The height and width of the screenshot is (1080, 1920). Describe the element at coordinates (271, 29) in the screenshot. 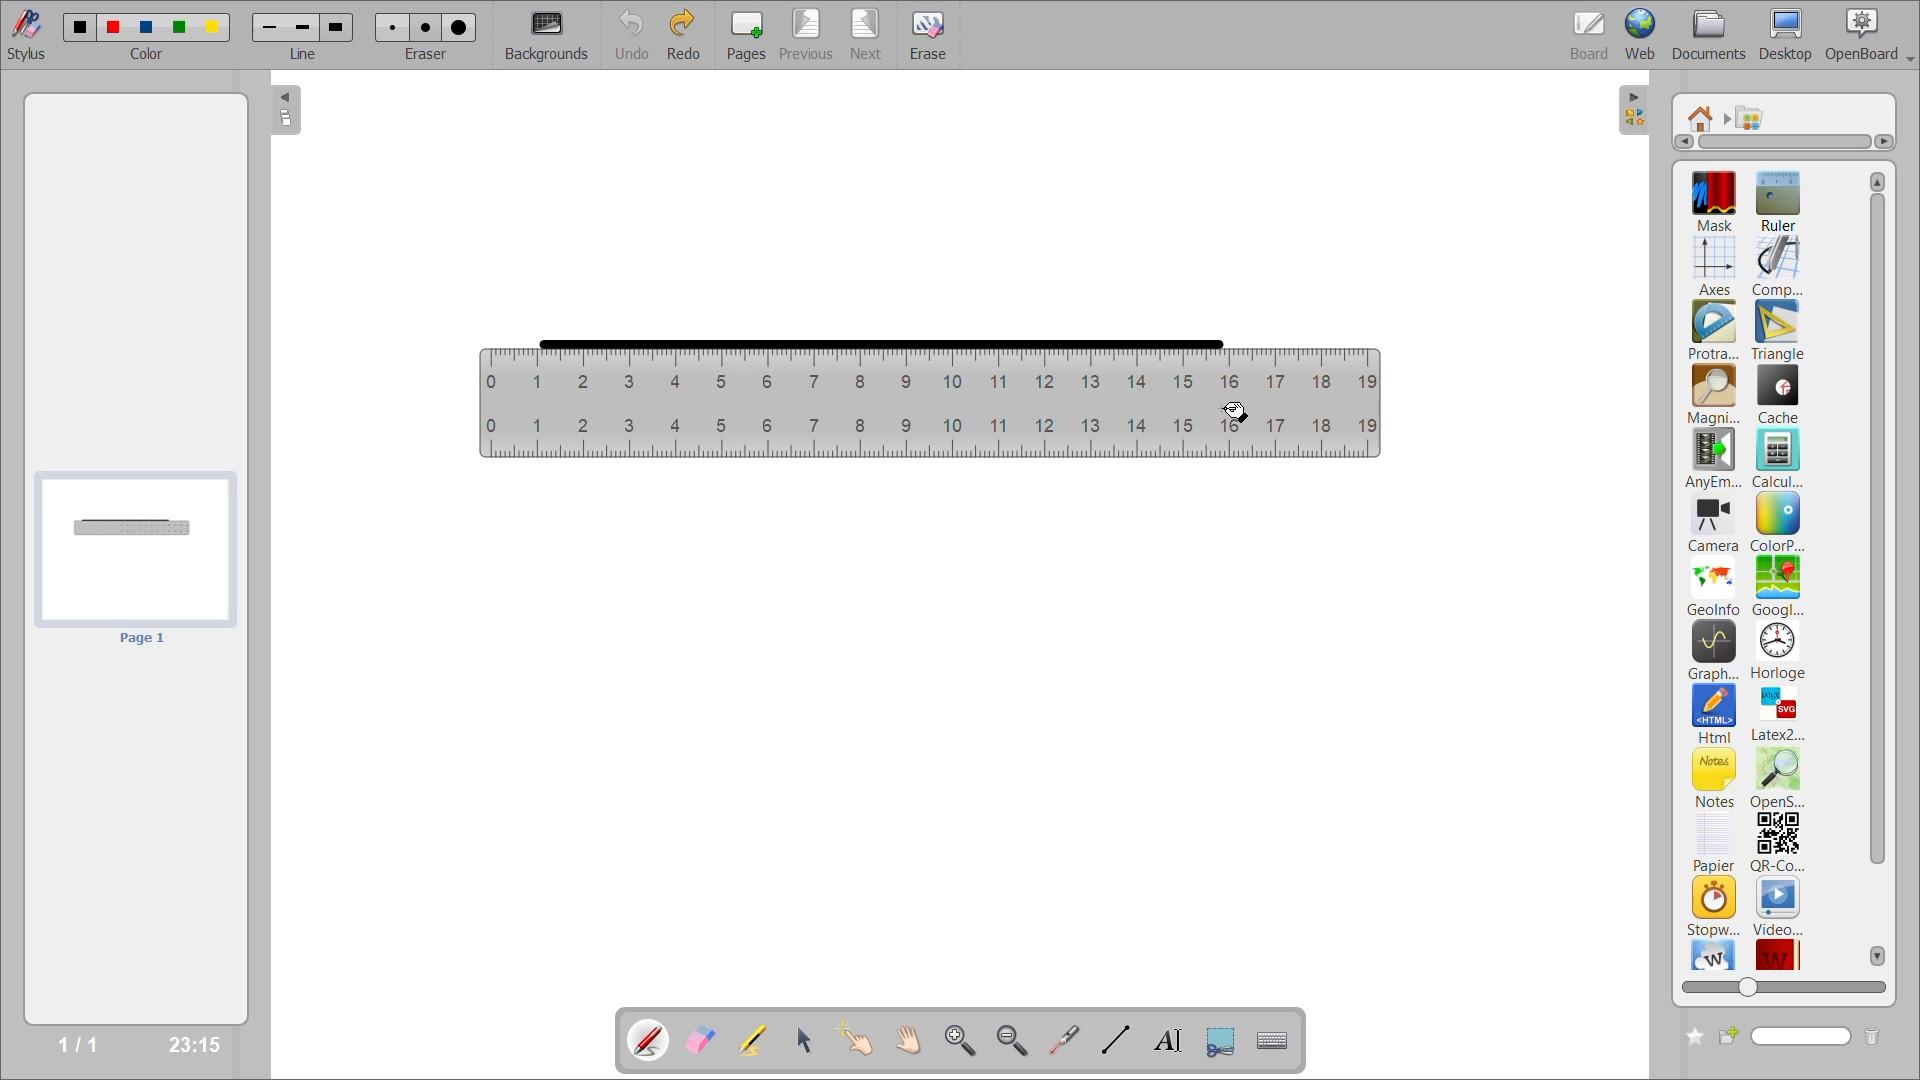

I see `line 1` at that location.